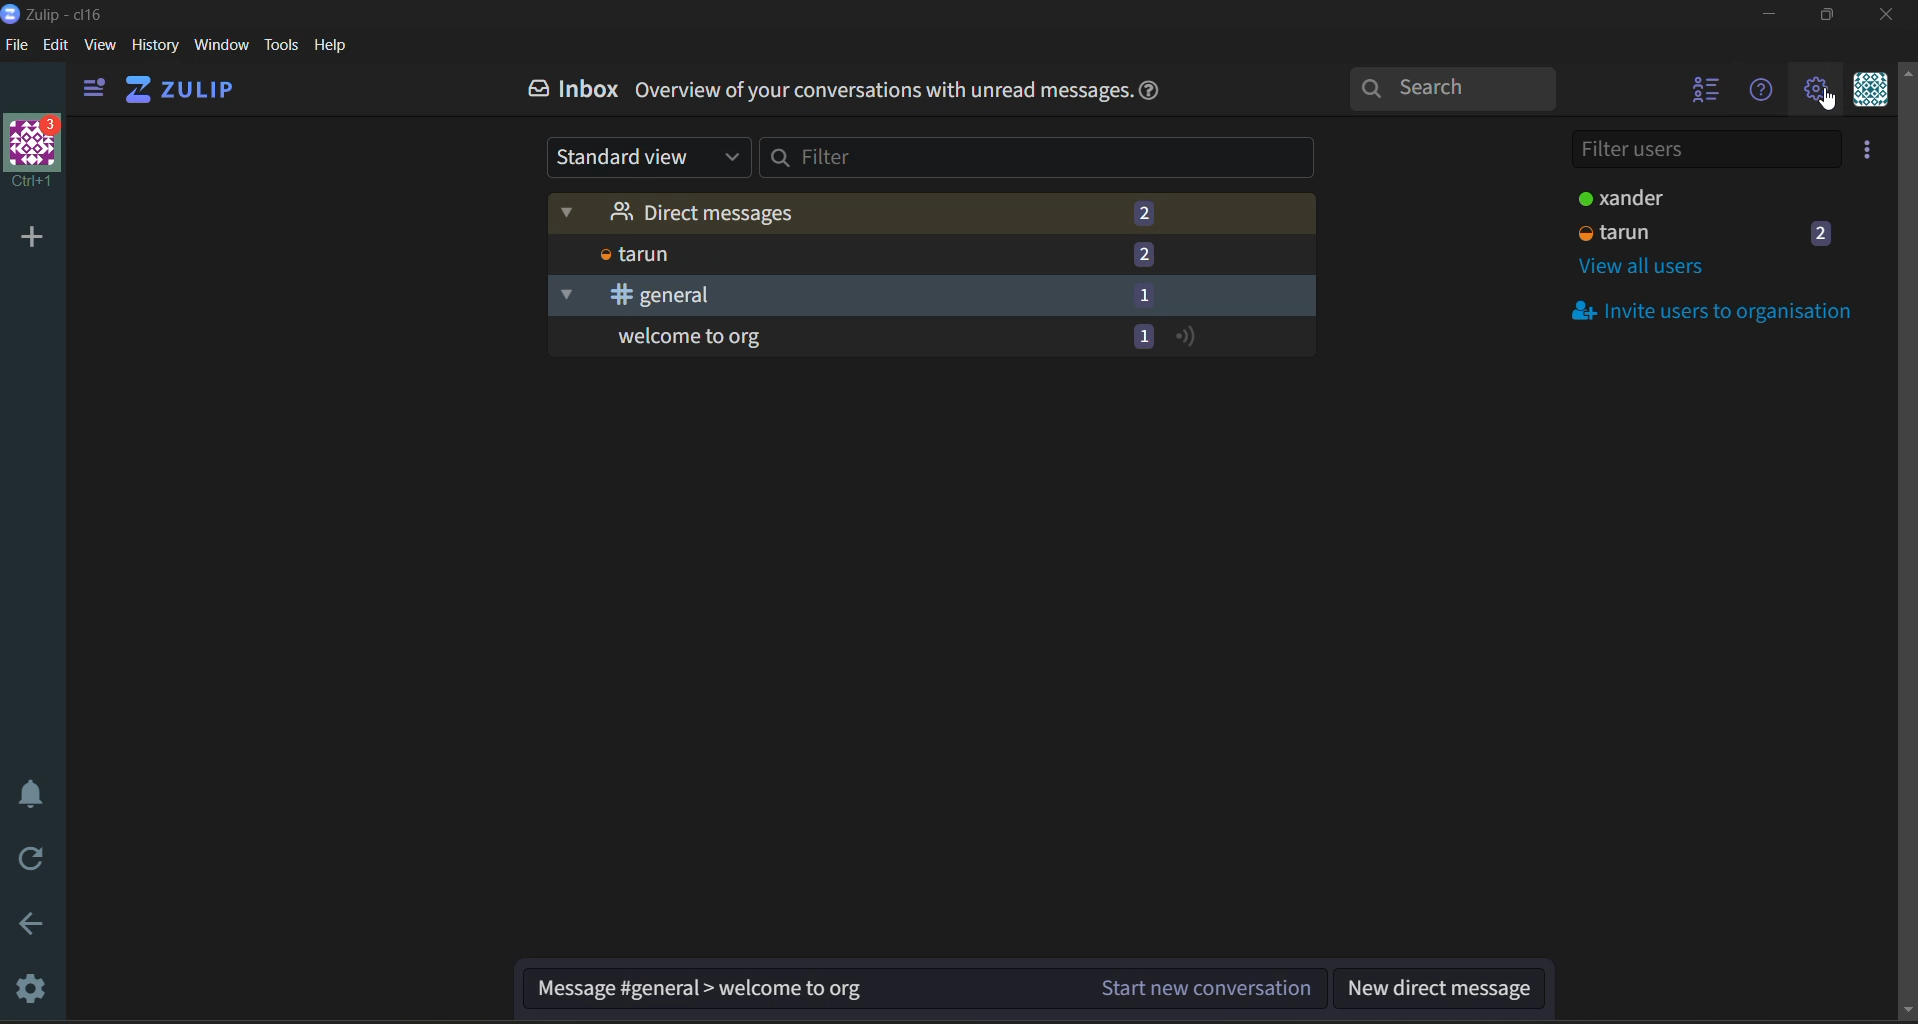 Image resolution: width=1918 pixels, height=1024 pixels. Describe the element at coordinates (645, 157) in the screenshot. I see `standard view` at that location.